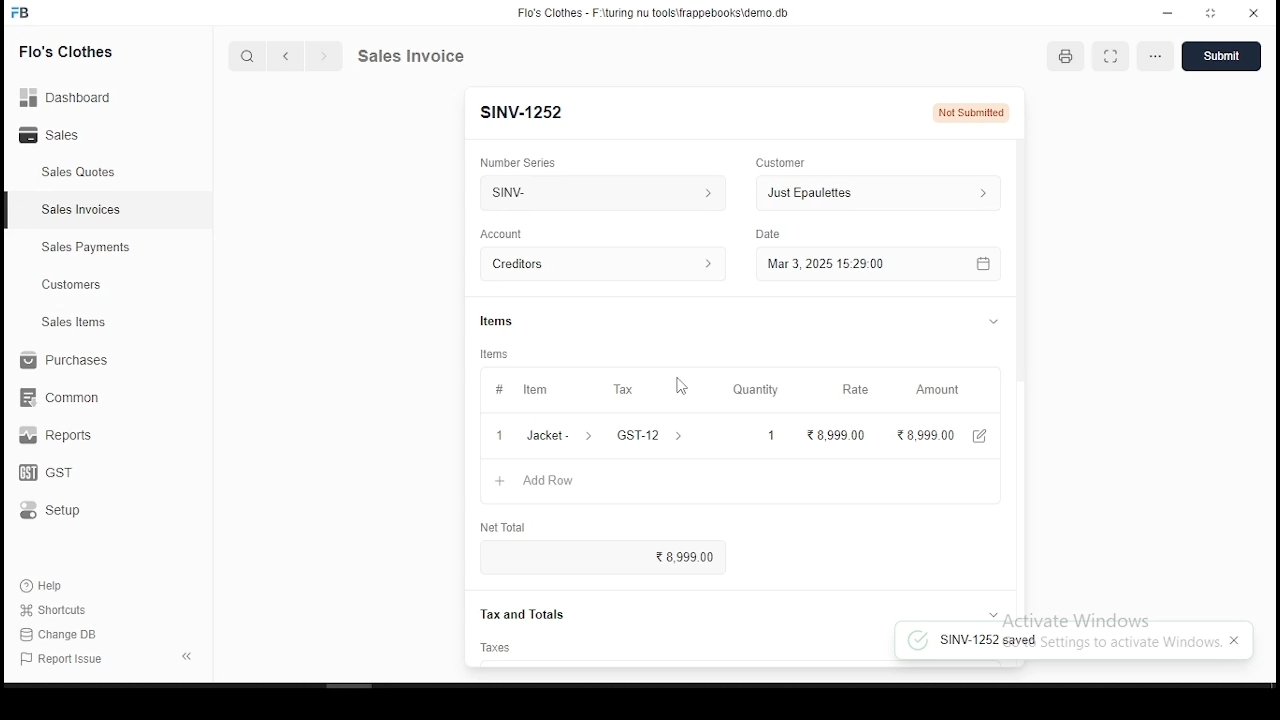 The width and height of the screenshot is (1280, 720). I want to click on next, so click(325, 58).